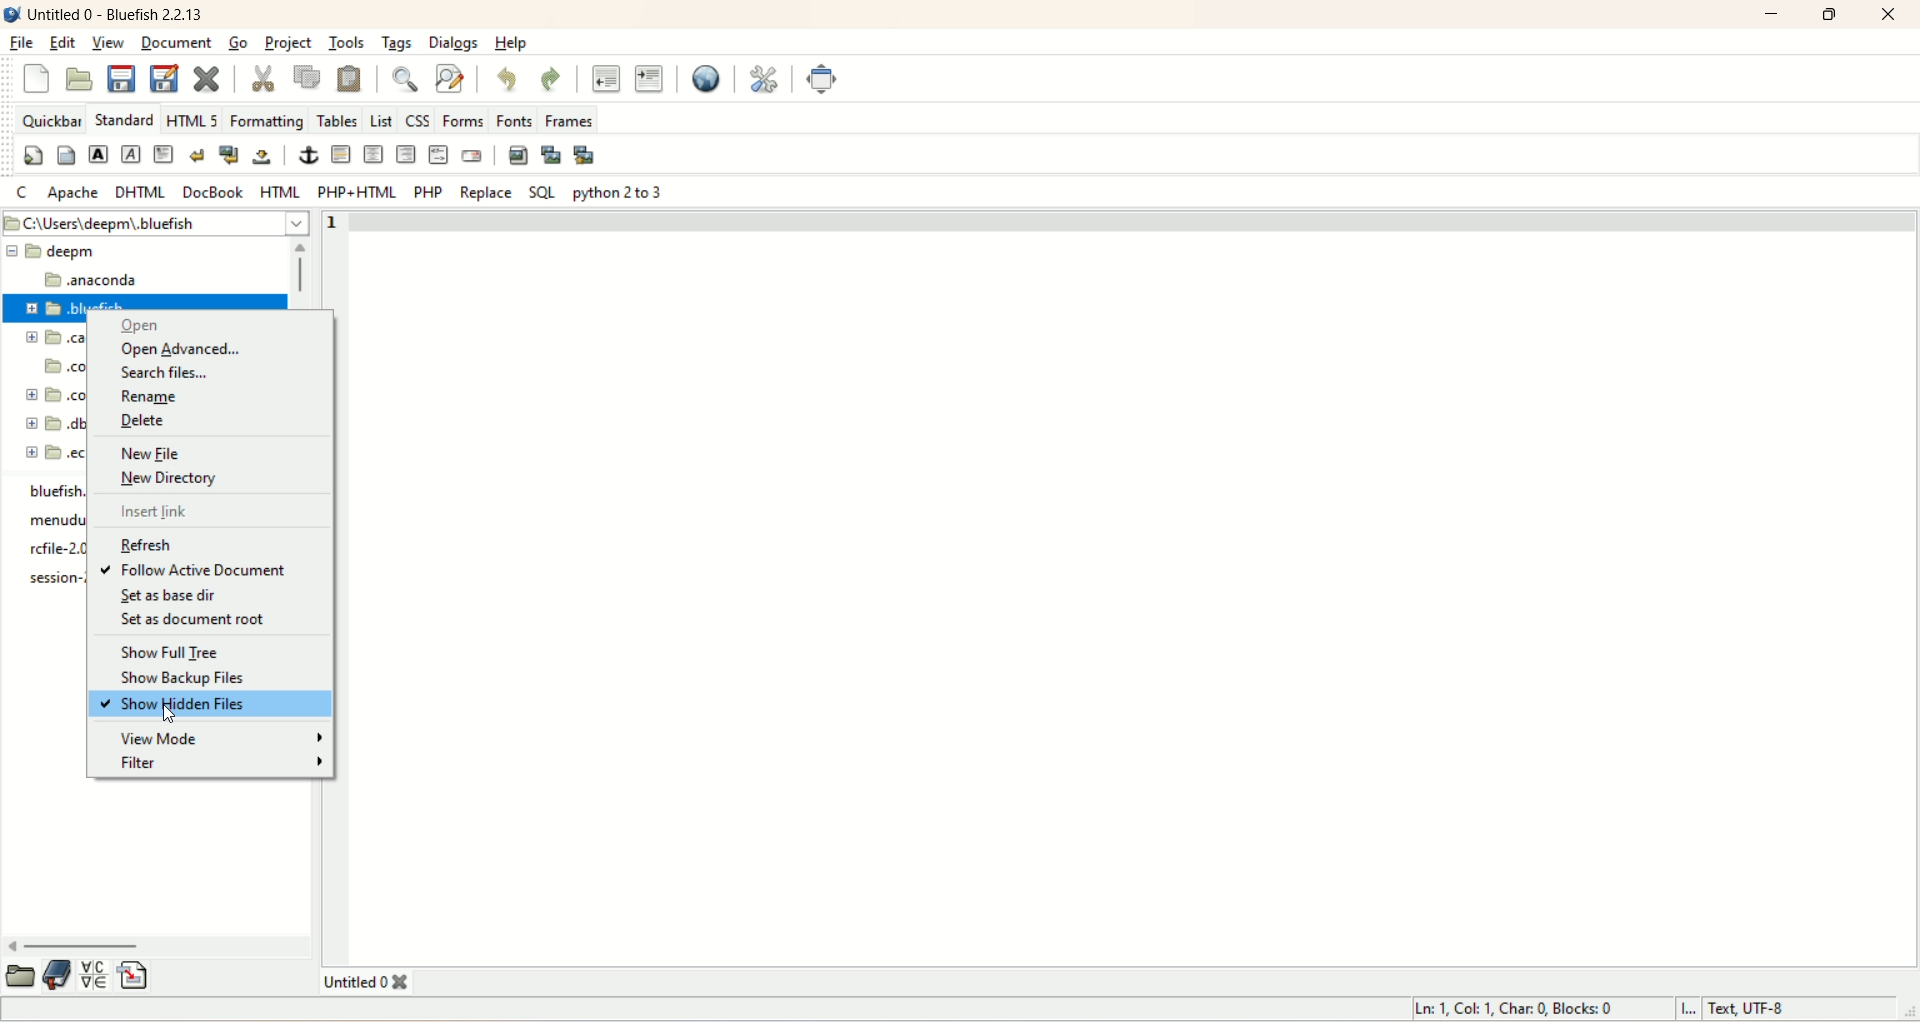  Describe the element at coordinates (141, 191) in the screenshot. I see `DHTML` at that location.